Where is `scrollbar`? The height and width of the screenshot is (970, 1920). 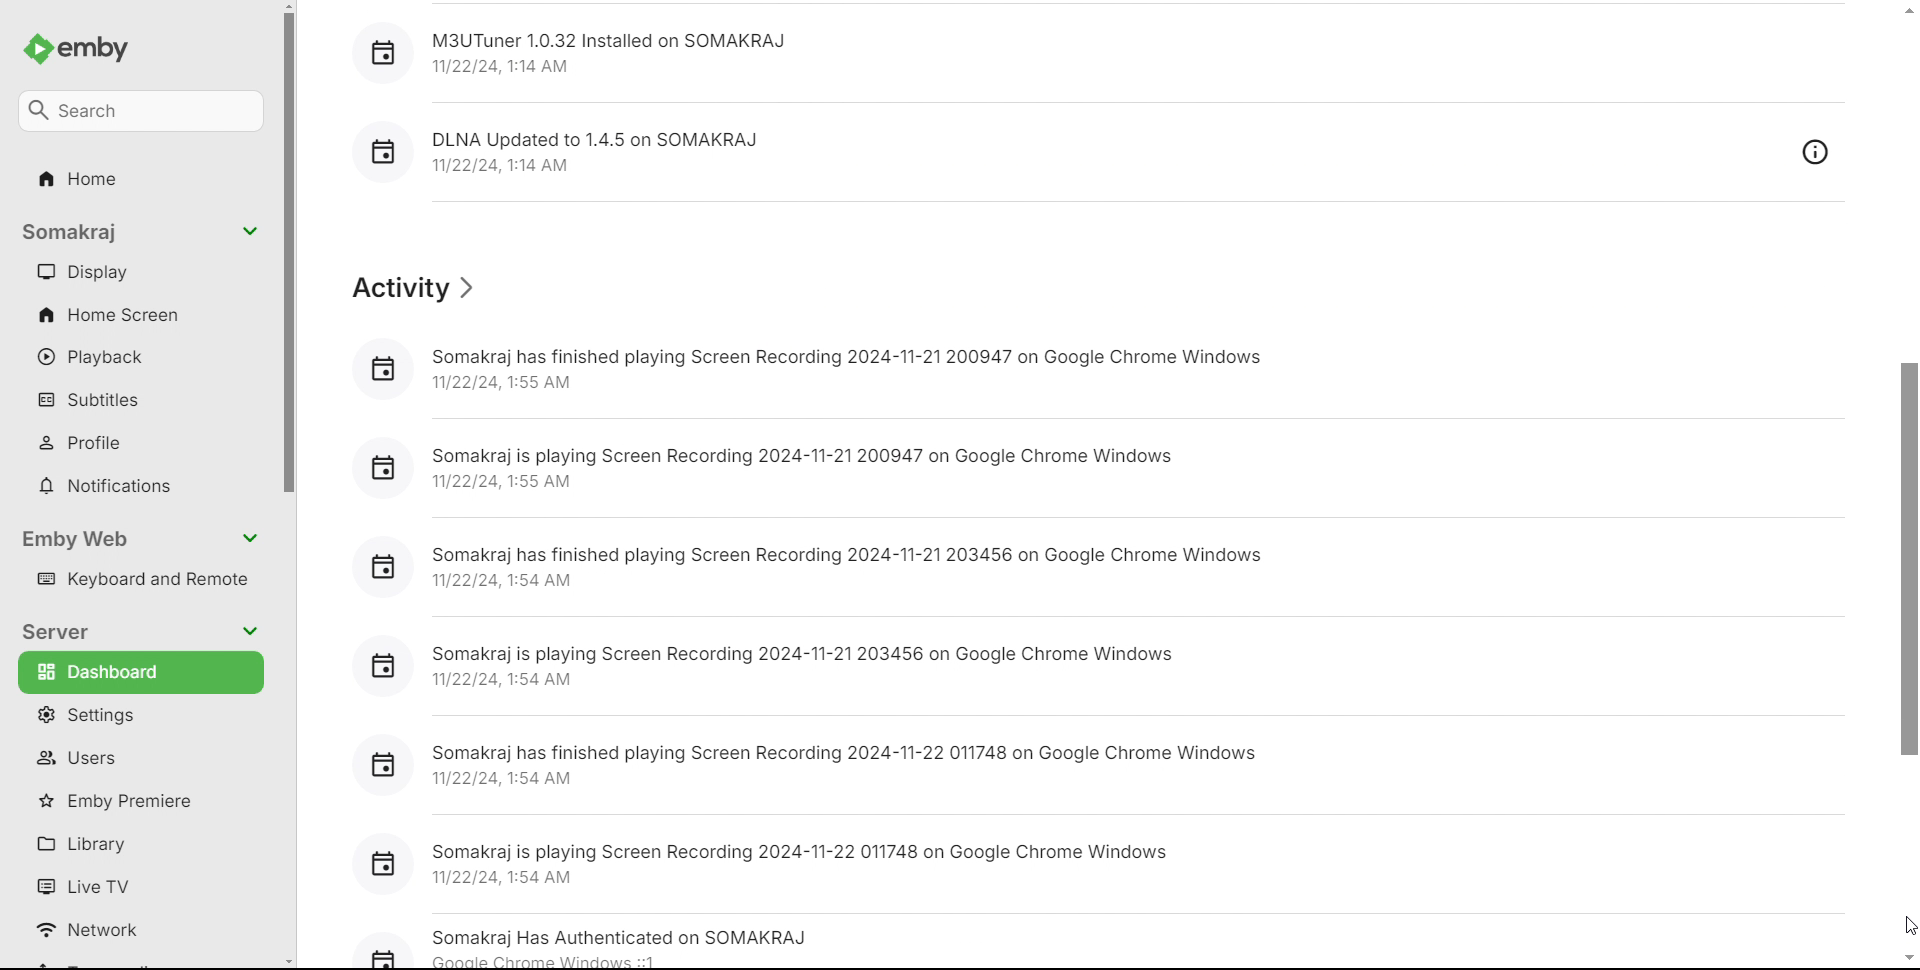 scrollbar is located at coordinates (292, 486).